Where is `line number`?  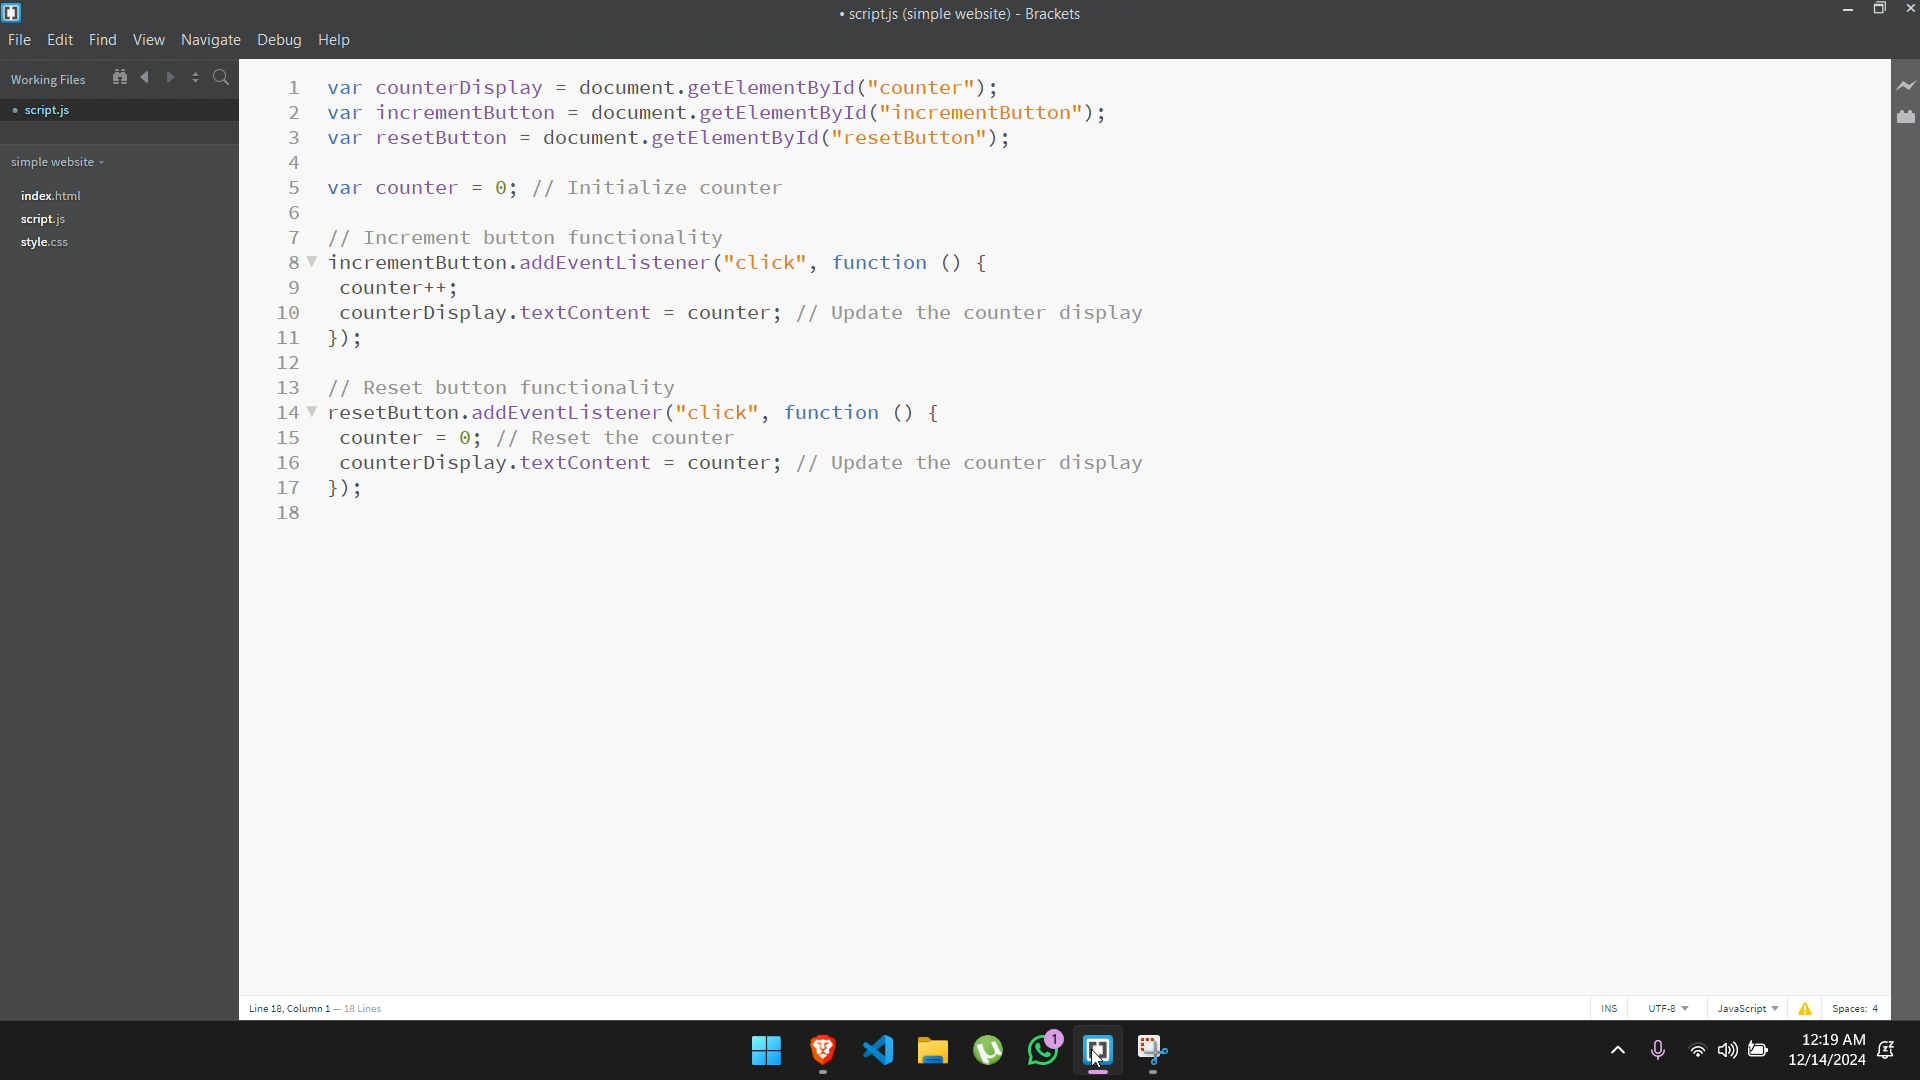
line number is located at coordinates (298, 316).